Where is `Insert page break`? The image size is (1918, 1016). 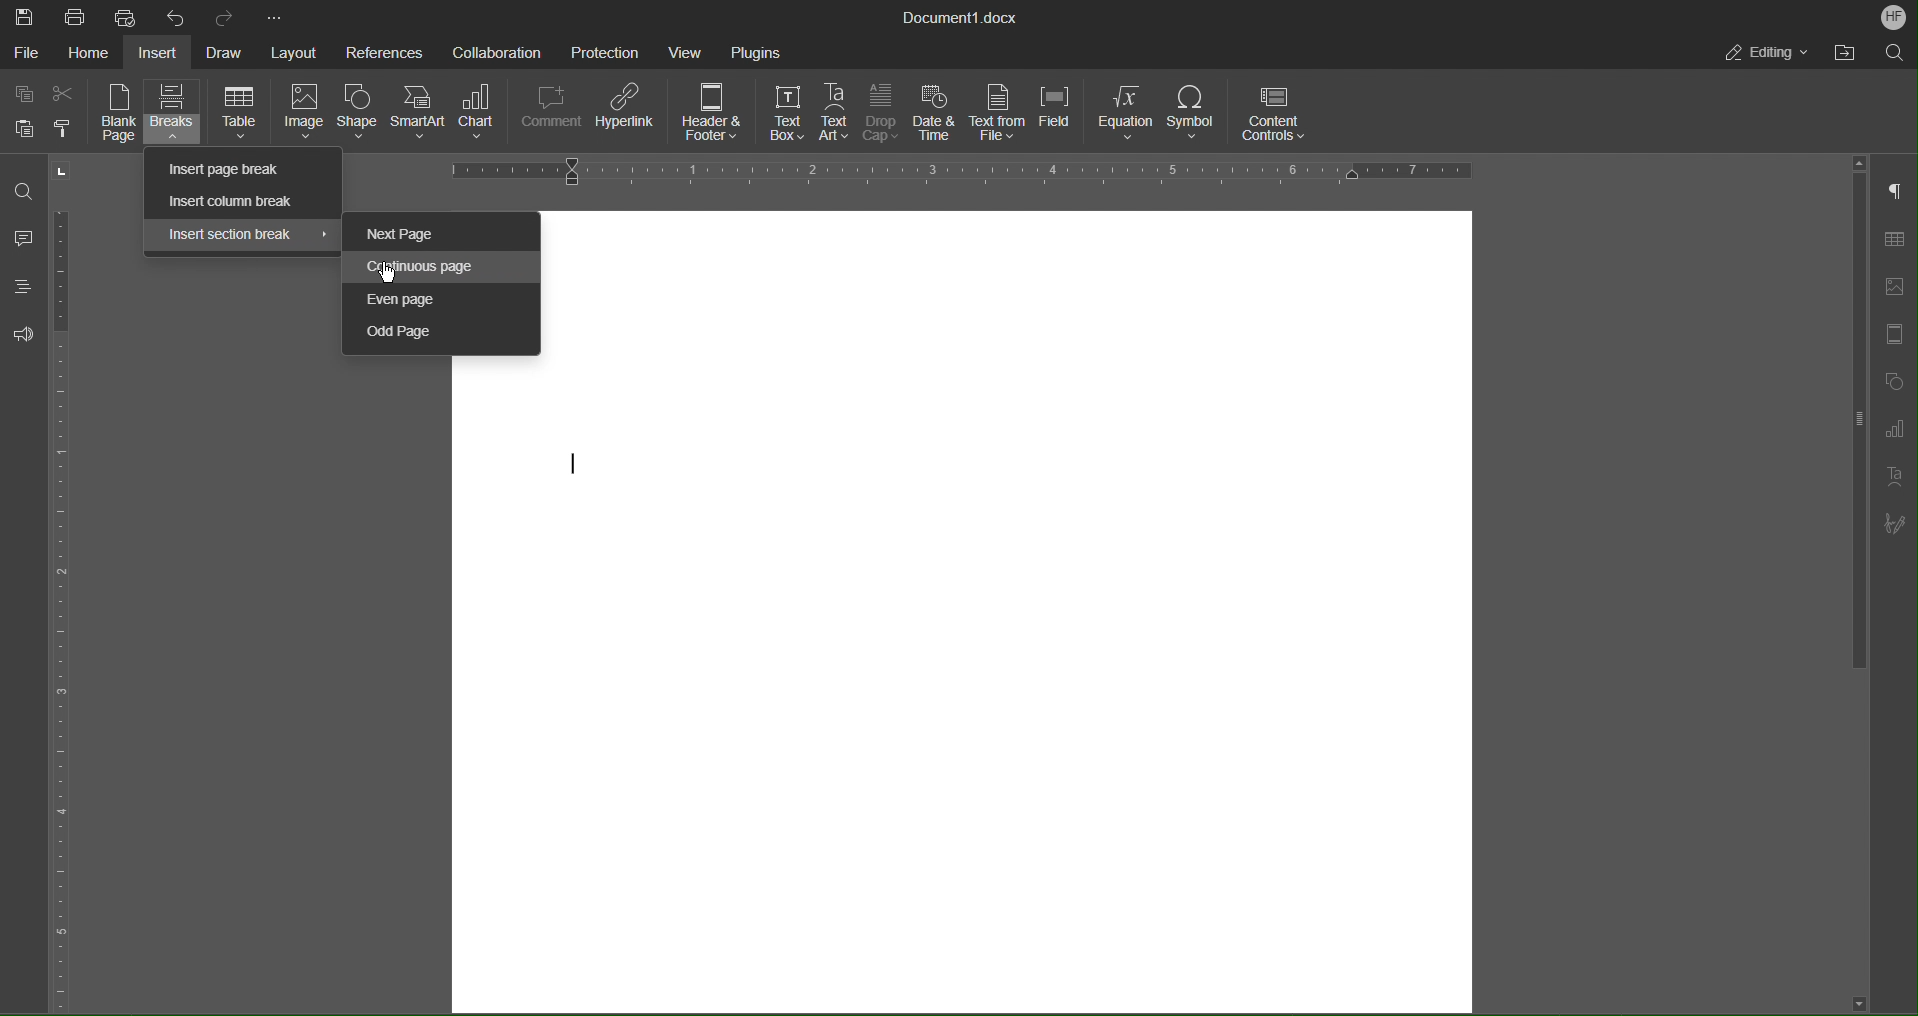 Insert page break is located at coordinates (227, 171).